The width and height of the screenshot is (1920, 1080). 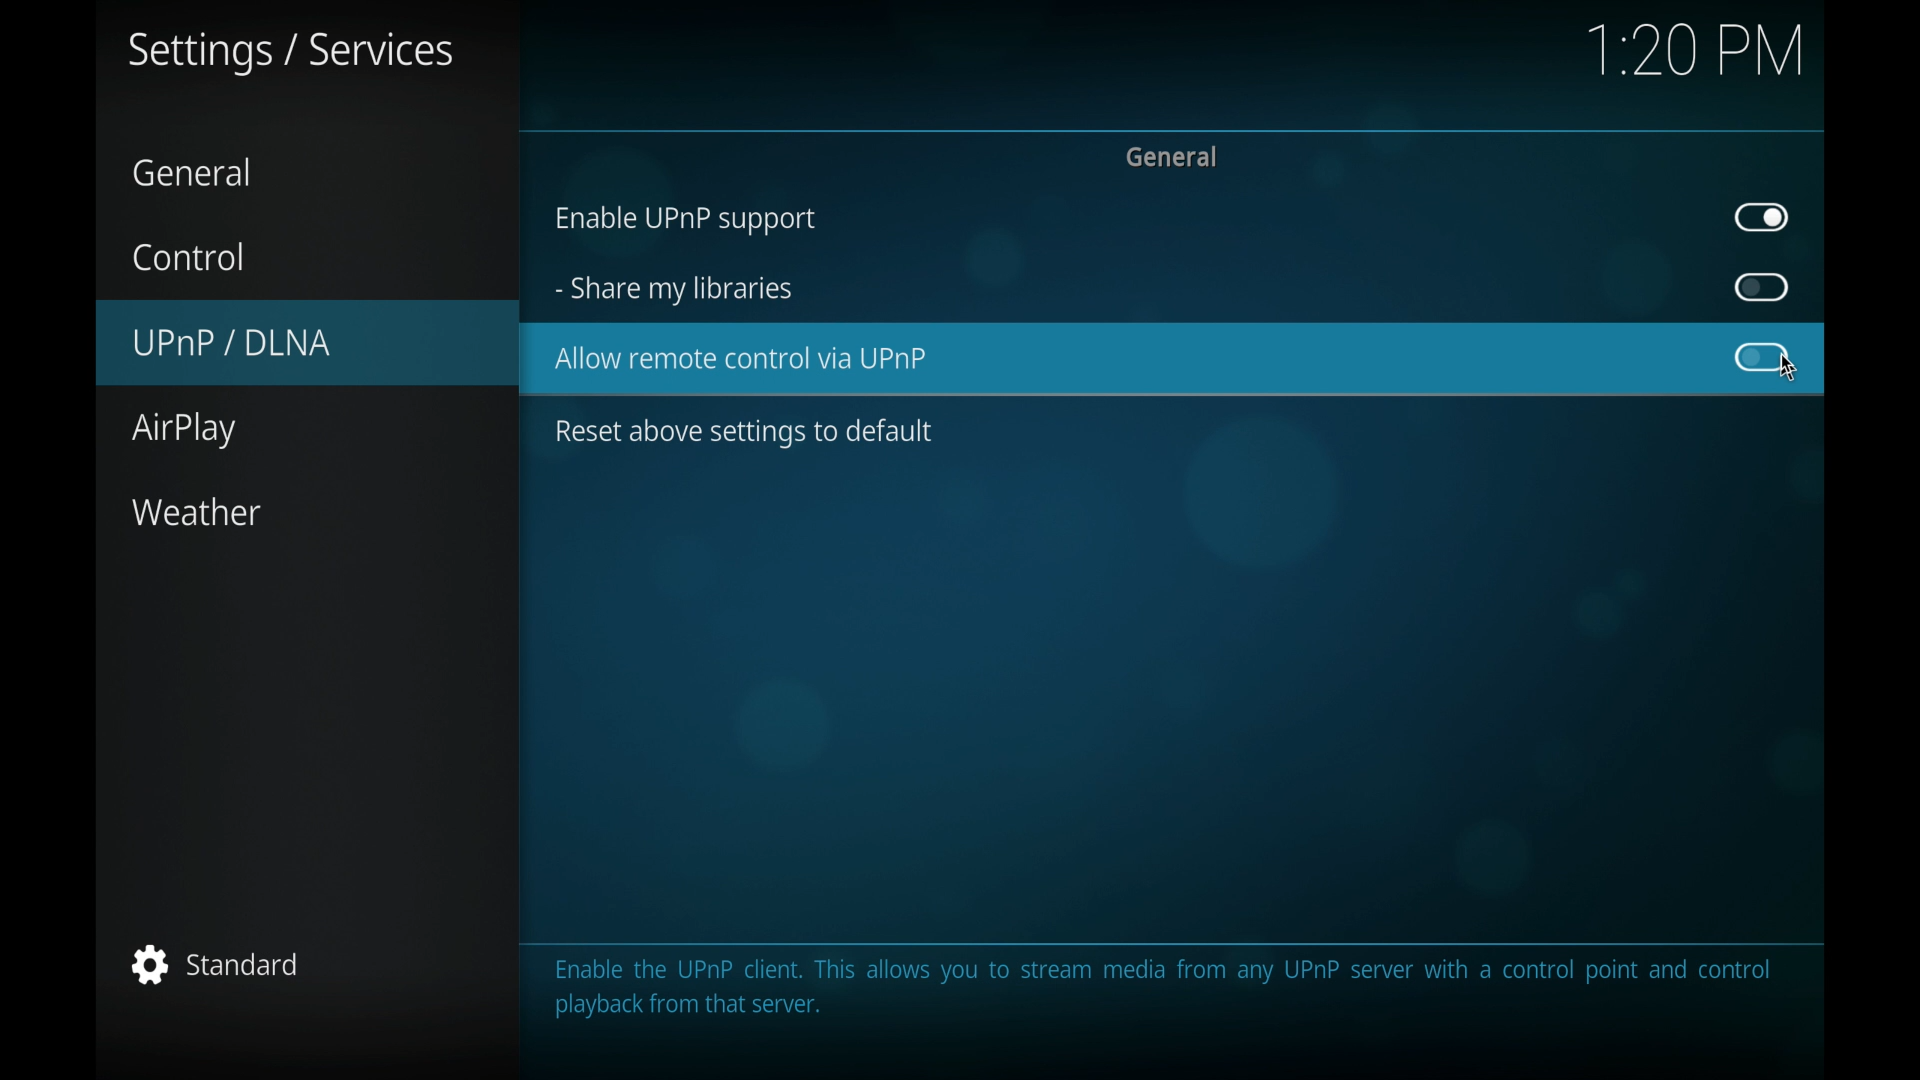 I want to click on toggle button, so click(x=1762, y=356).